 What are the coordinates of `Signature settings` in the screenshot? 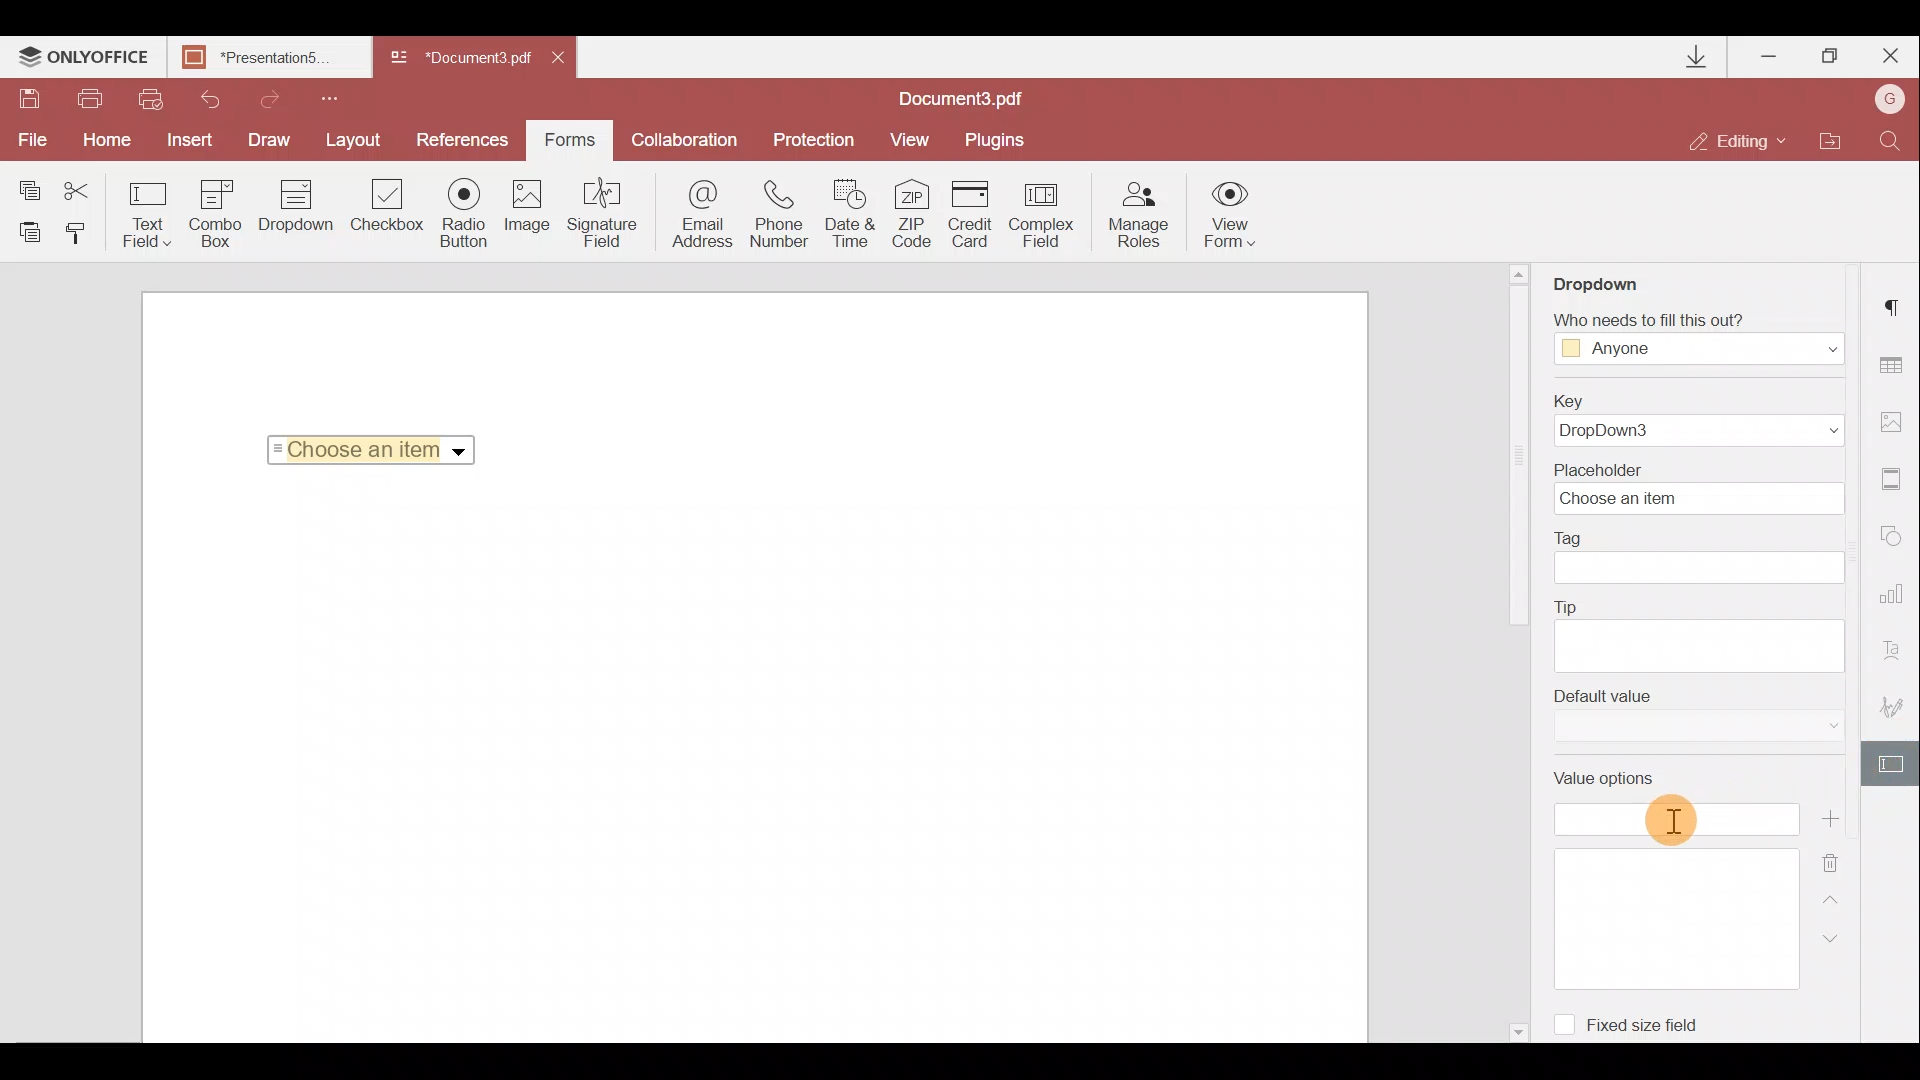 It's located at (1890, 700).